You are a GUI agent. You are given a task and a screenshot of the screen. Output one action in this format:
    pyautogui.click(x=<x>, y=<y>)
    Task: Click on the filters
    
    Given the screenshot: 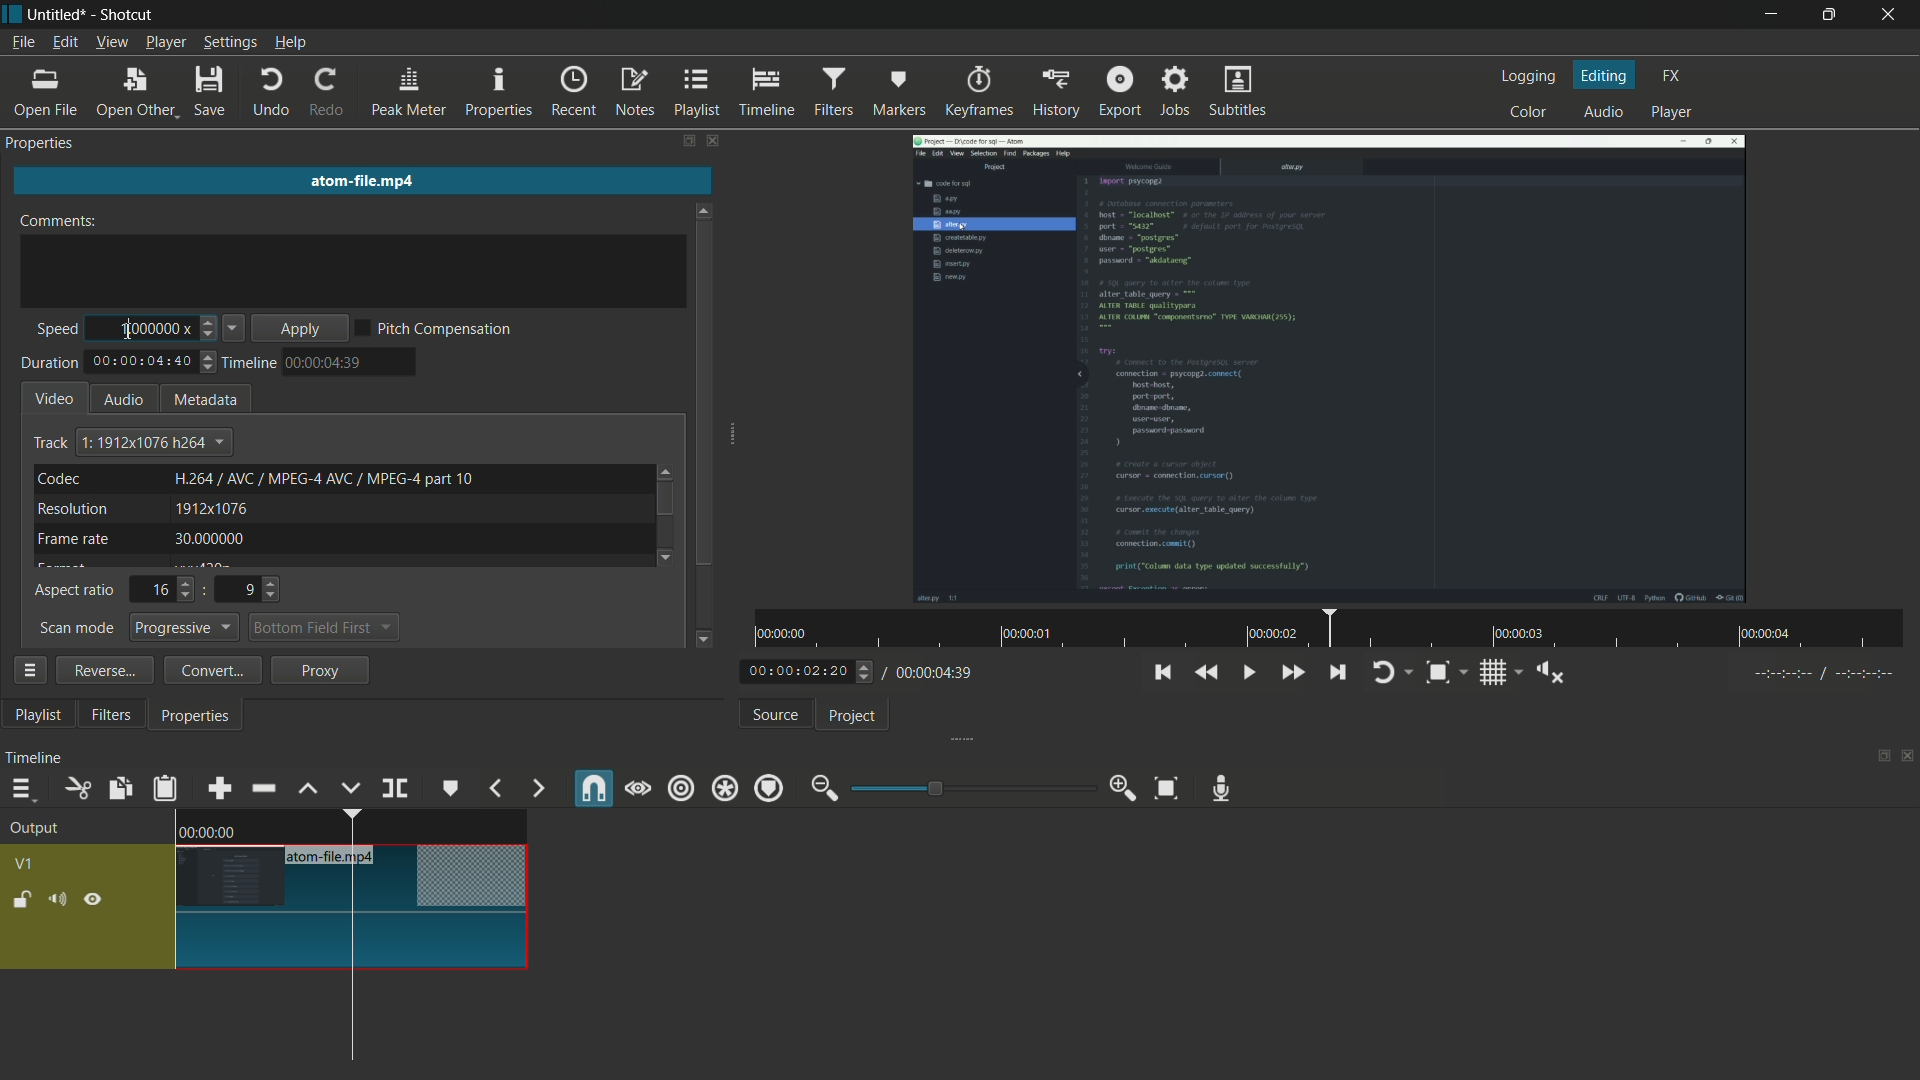 What is the action you would take?
    pyautogui.click(x=834, y=91)
    